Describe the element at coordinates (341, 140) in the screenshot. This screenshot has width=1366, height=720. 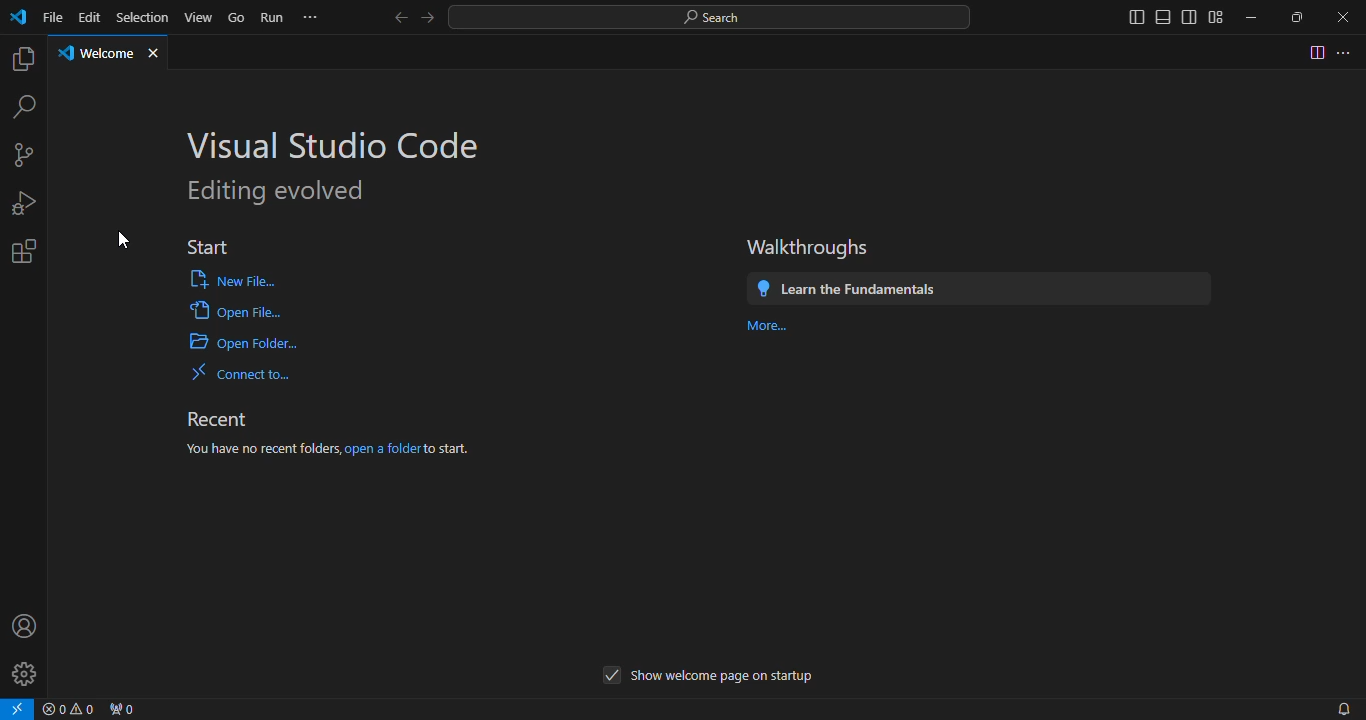
I see `visual studio code` at that location.